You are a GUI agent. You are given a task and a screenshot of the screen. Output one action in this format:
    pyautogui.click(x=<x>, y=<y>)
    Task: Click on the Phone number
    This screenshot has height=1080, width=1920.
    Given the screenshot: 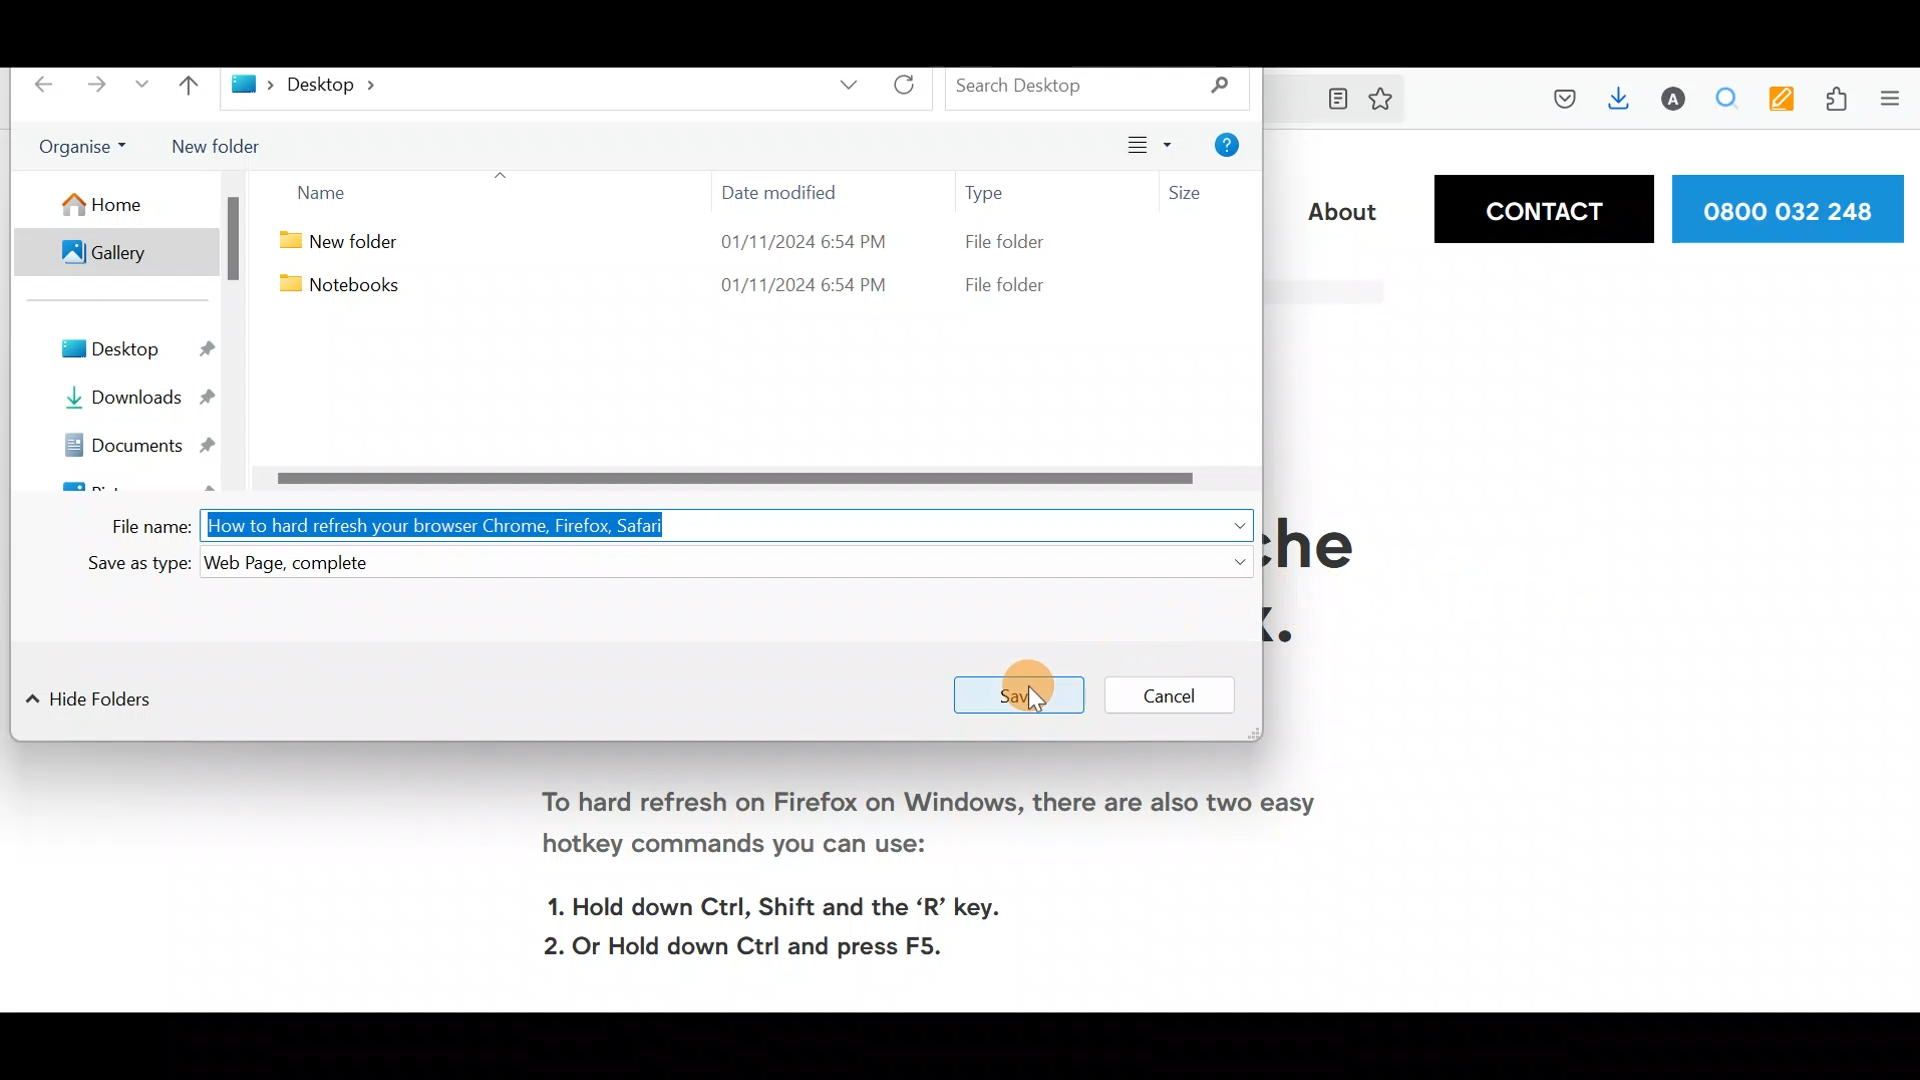 What is the action you would take?
    pyautogui.click(x=1791, y=207)
    